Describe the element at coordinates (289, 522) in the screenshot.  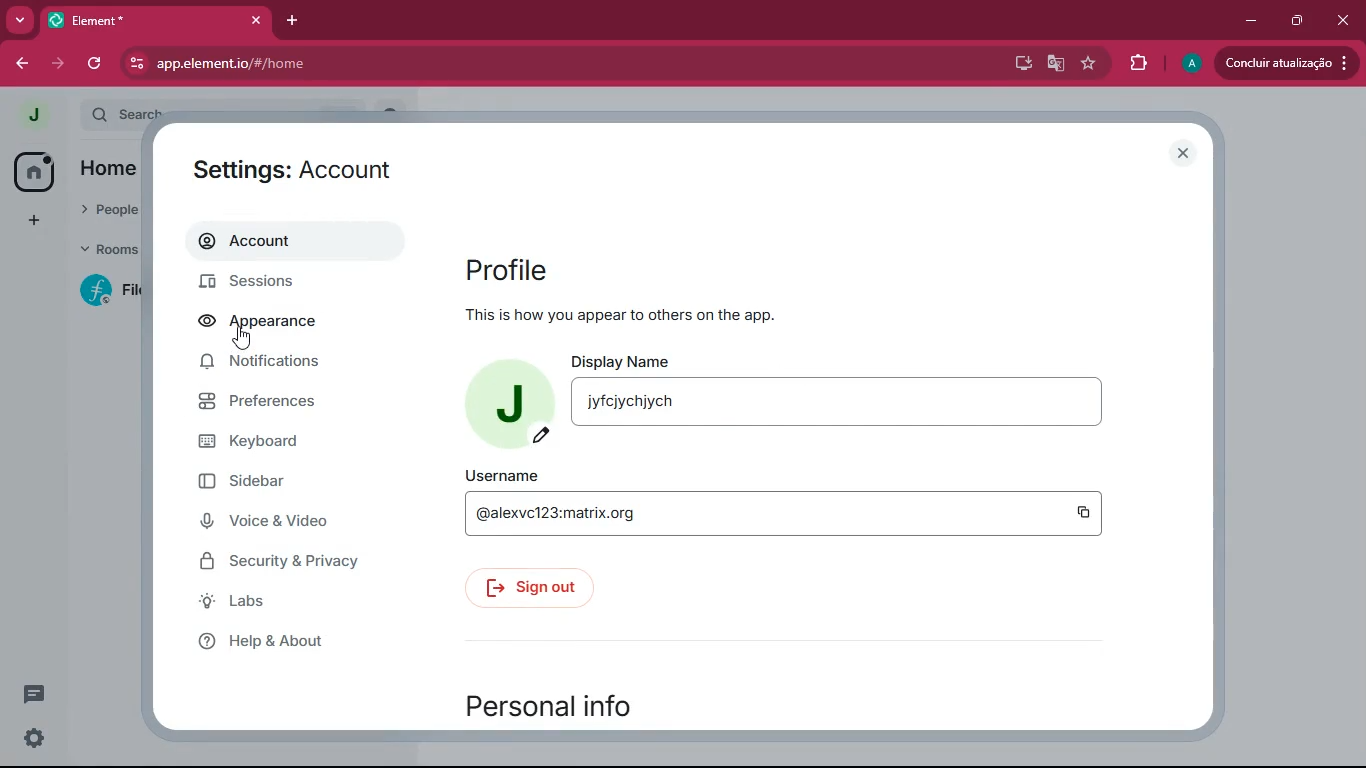
I see `voice` at that location.